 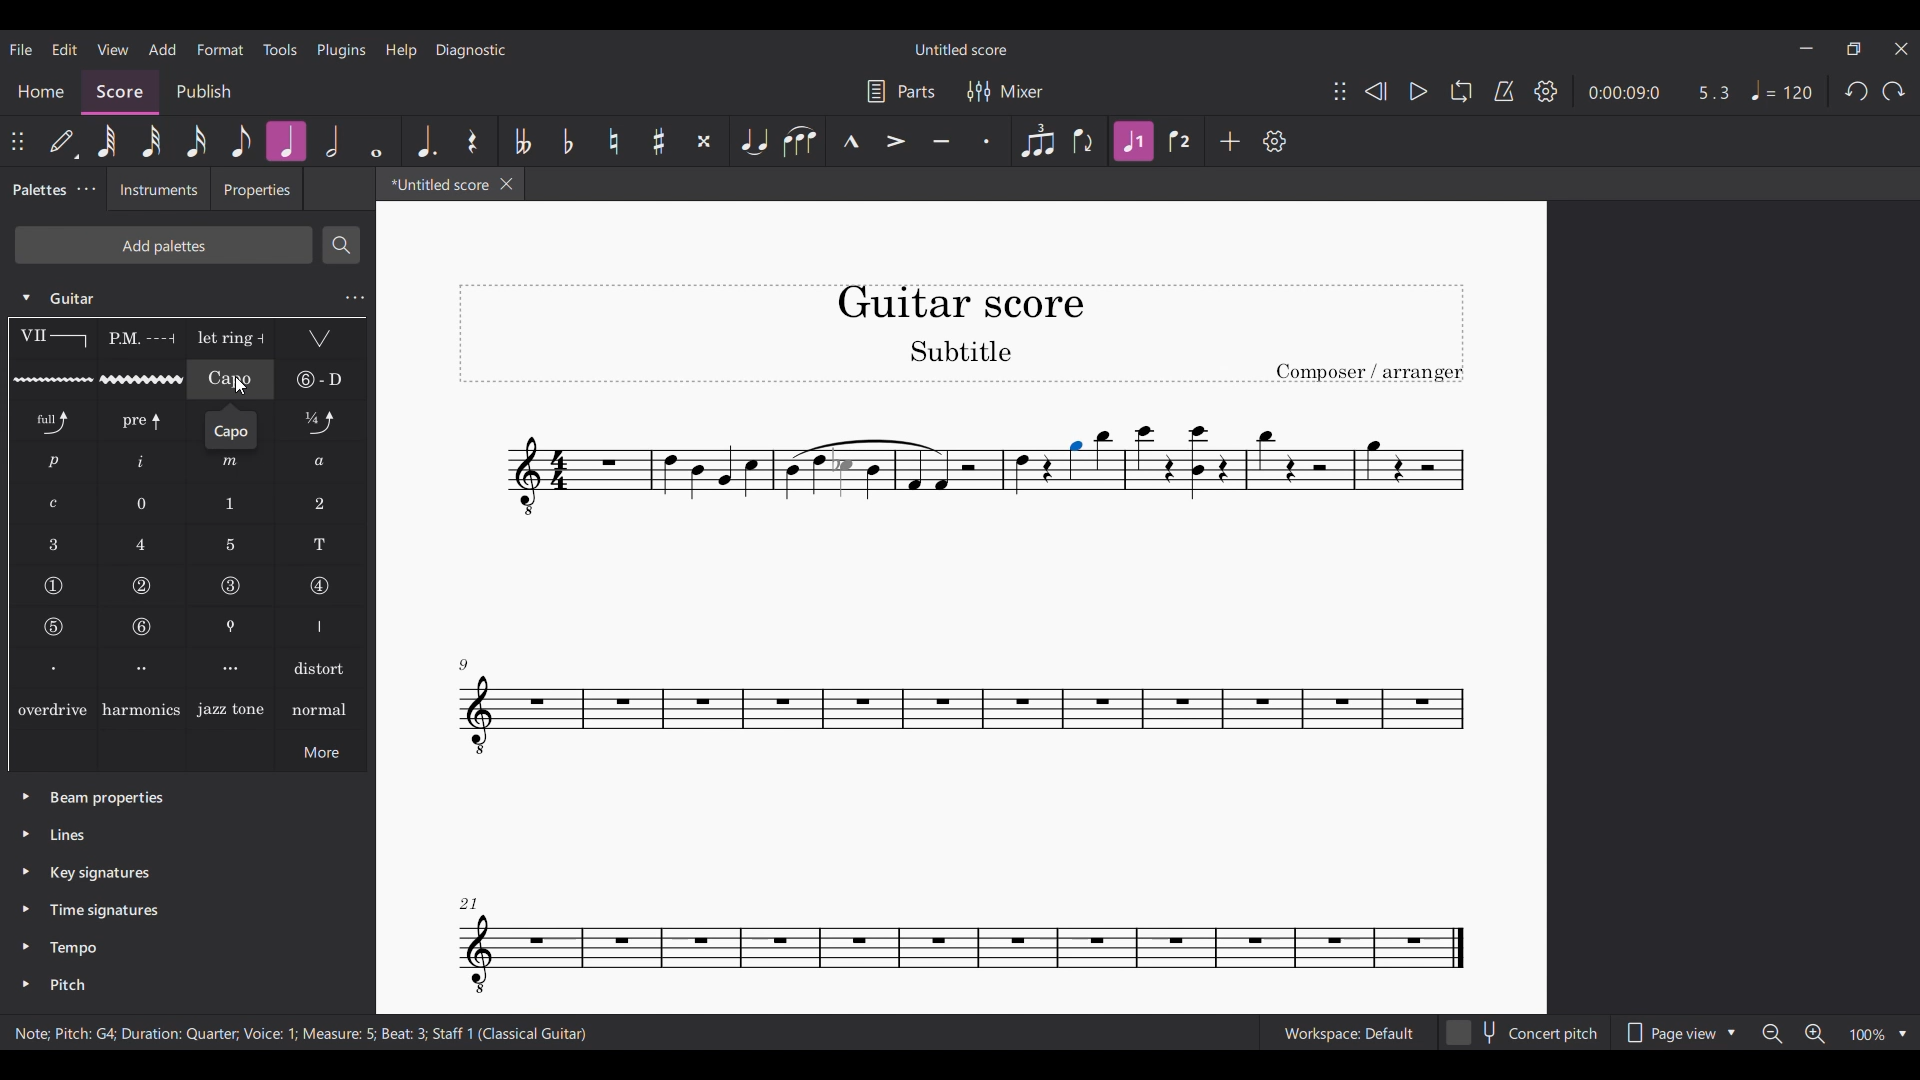 What do you see at coordinates (1085, 141) in the screenshot?
I see `Flip direction` at bounding box center [1085, 141].